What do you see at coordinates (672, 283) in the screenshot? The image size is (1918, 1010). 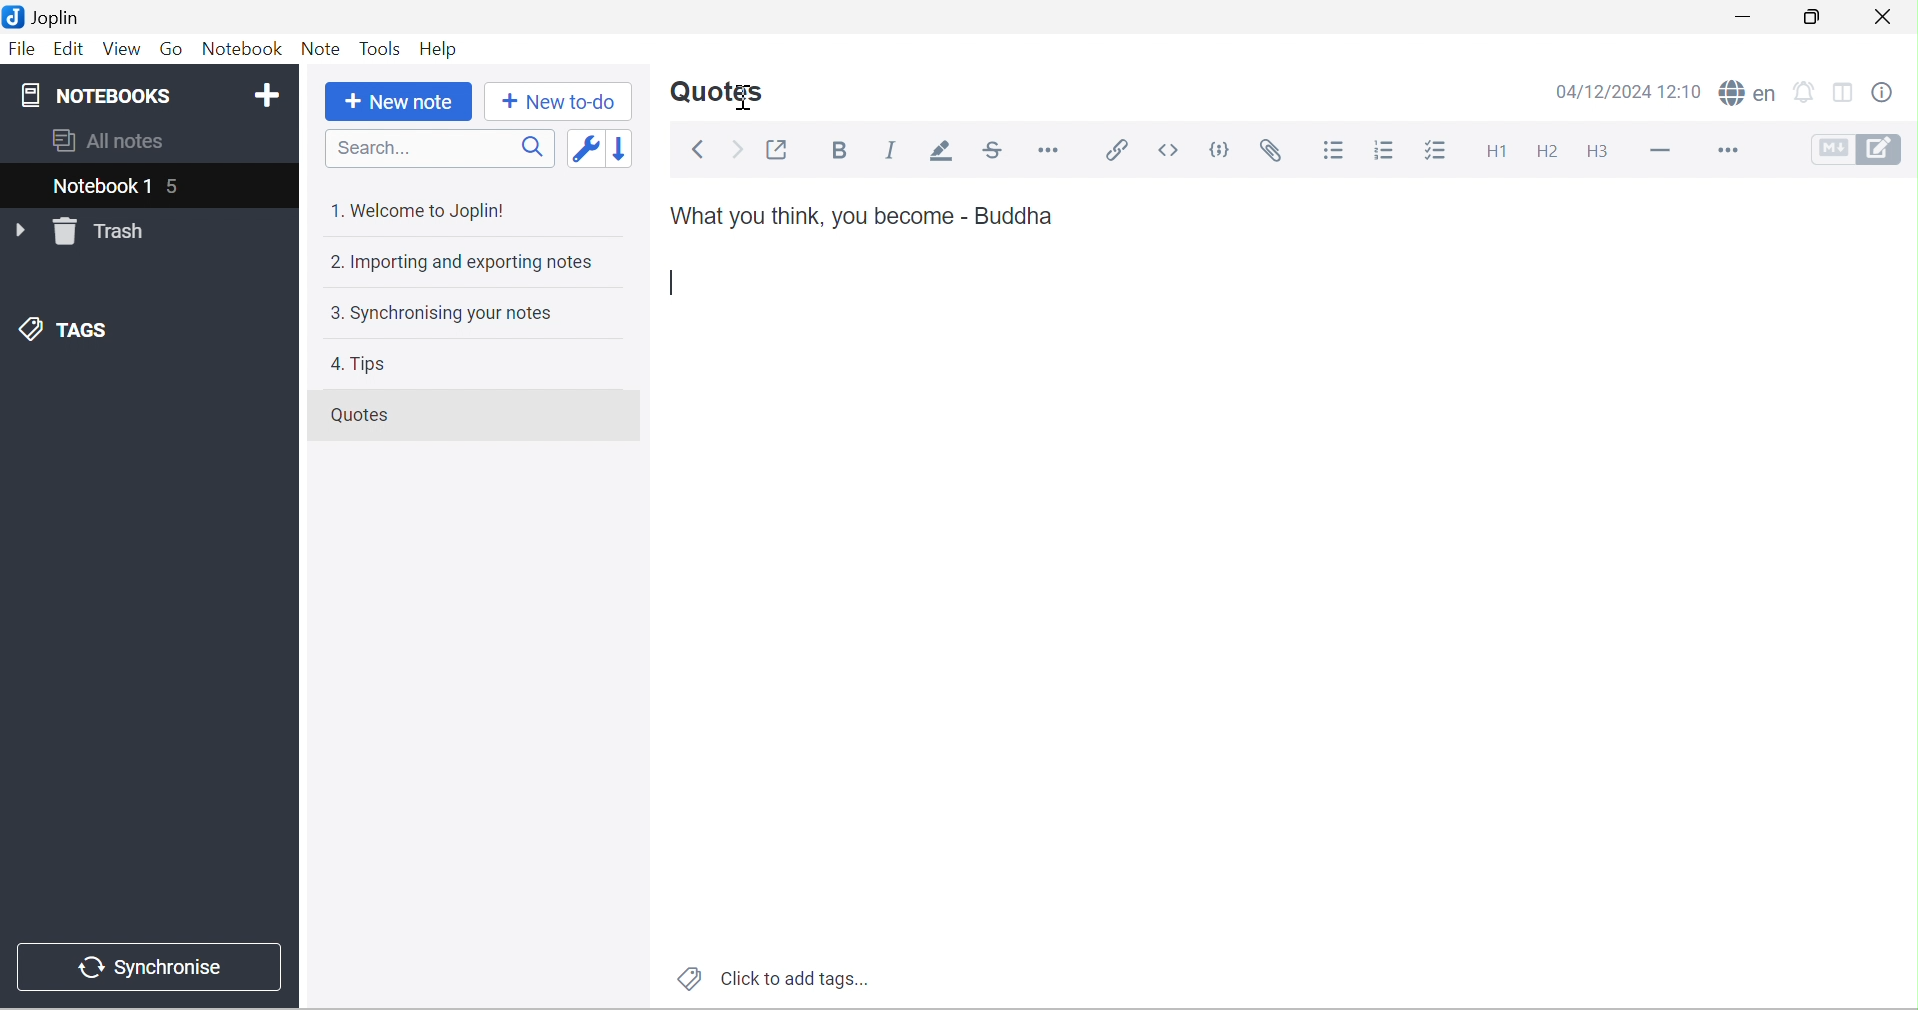 I see `Typing cursor` at bounding box center [672, 283].